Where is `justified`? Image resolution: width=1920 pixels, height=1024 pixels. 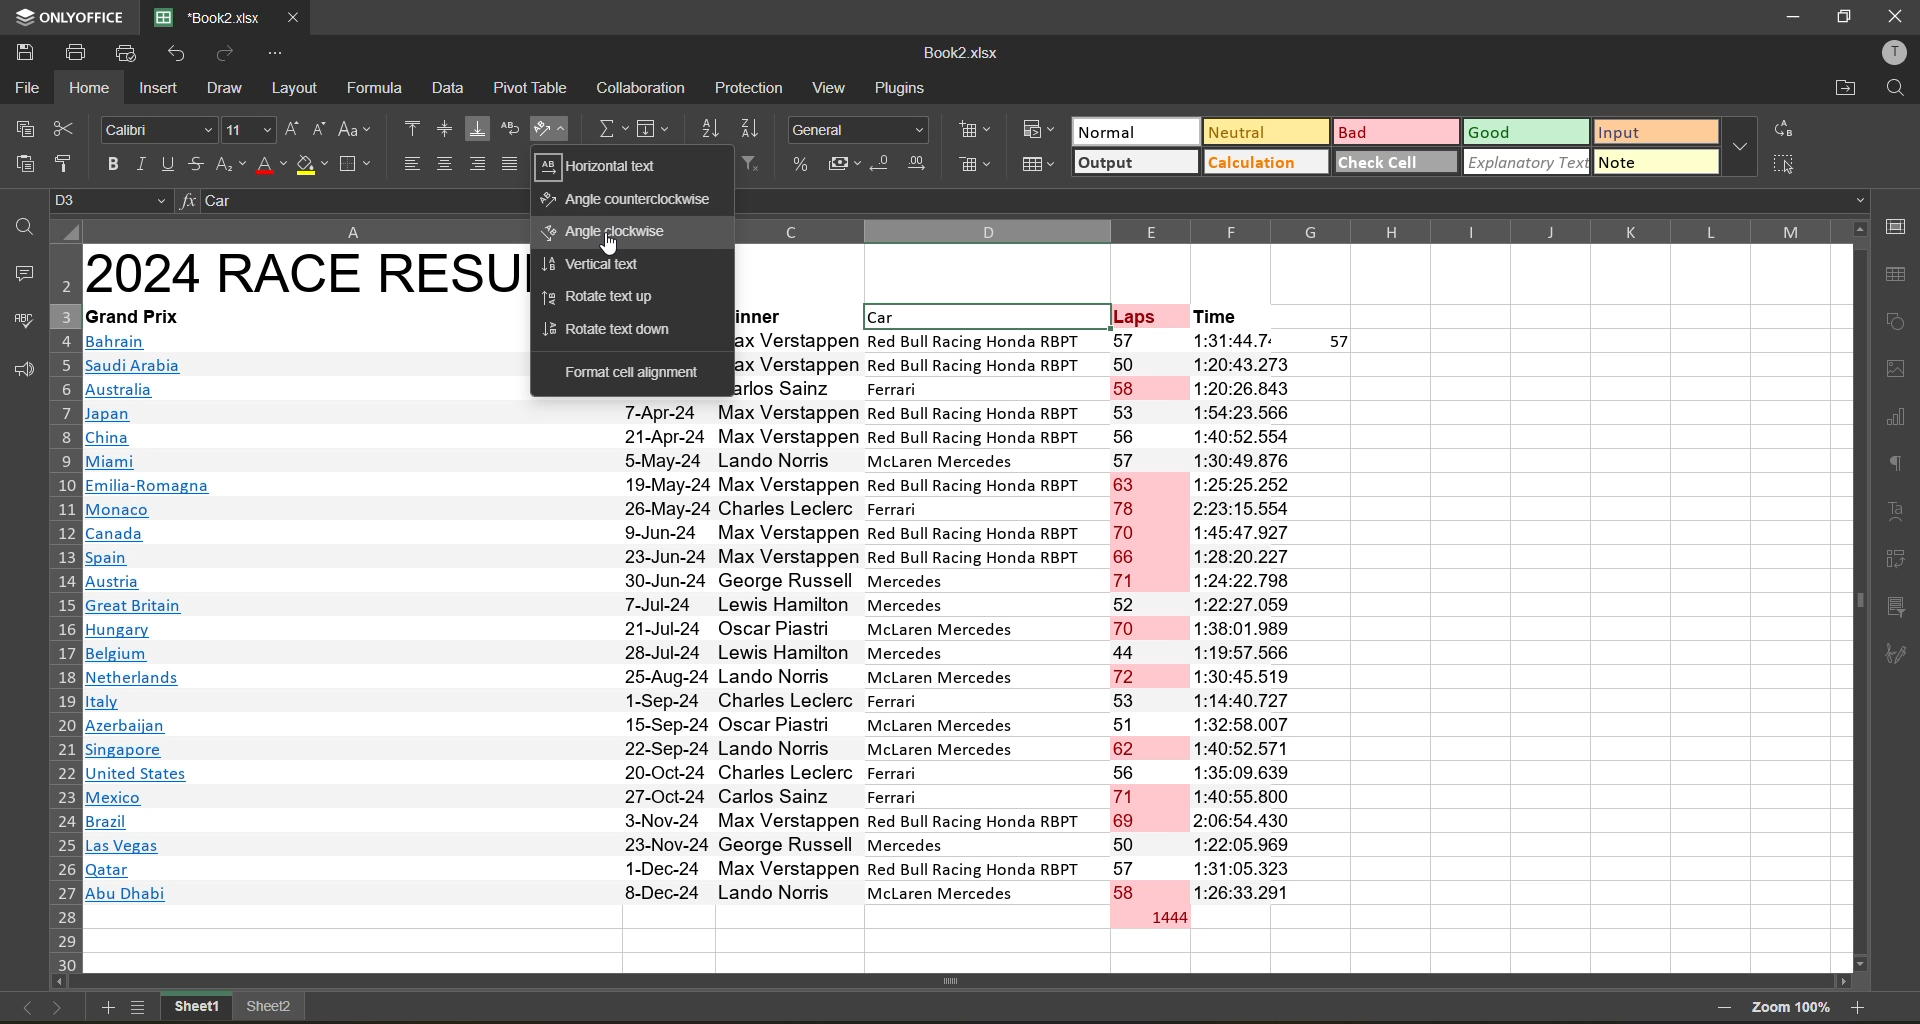
justified is located at coordinates (509, 165).